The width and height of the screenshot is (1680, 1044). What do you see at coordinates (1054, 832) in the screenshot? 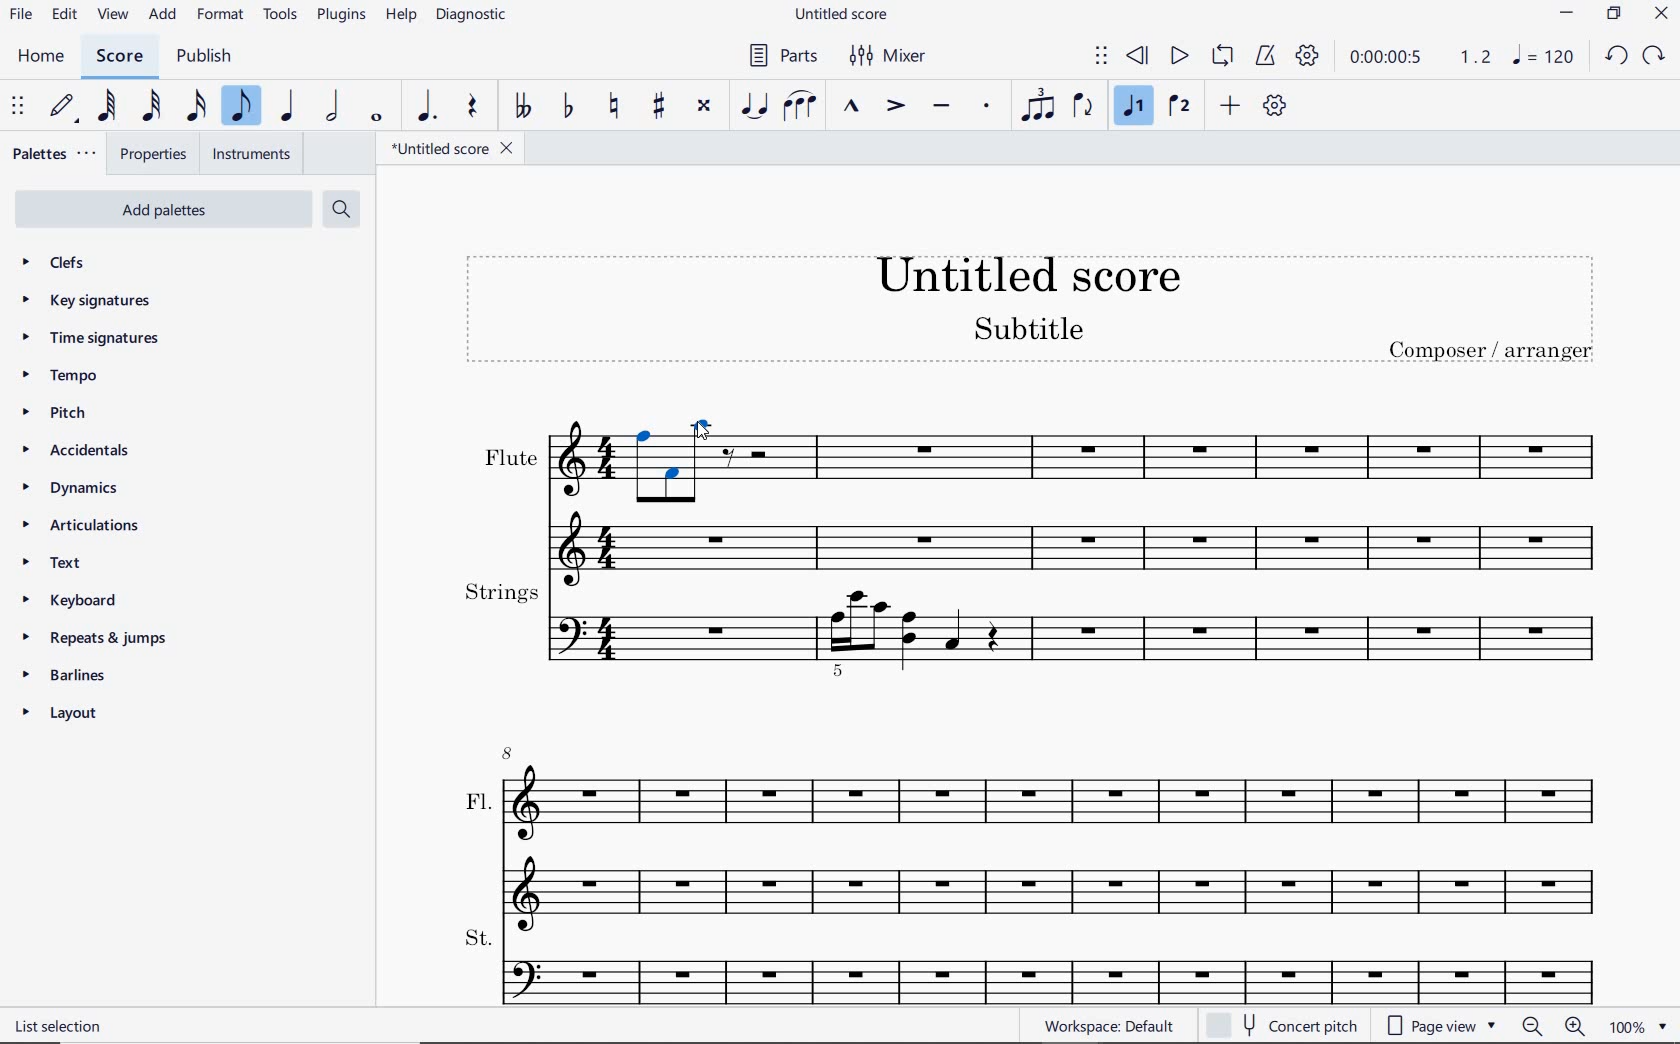
I see `fl.` at bounding box center [1054, 832].